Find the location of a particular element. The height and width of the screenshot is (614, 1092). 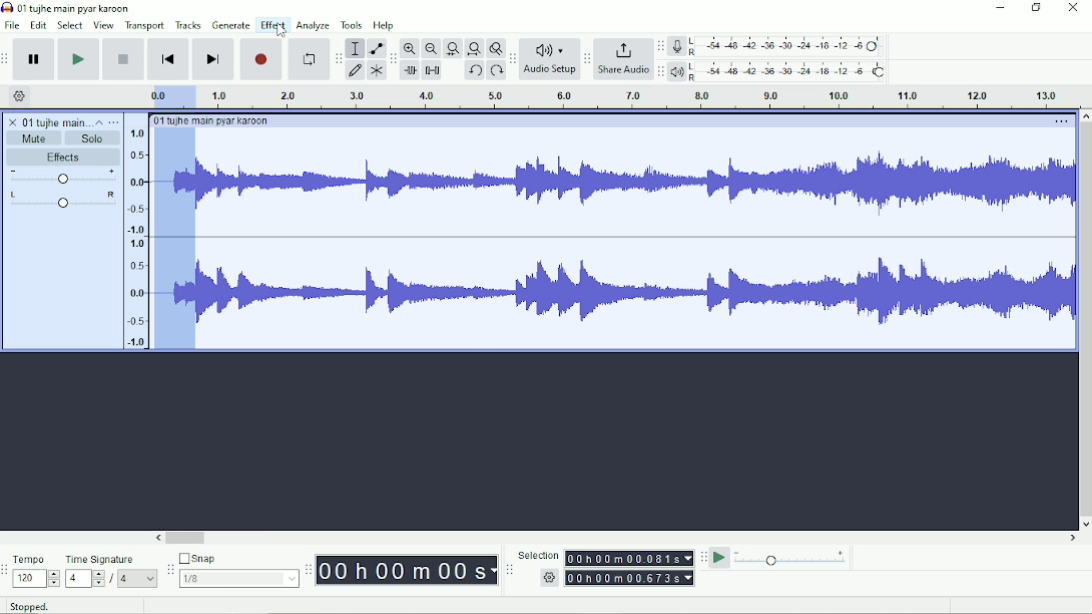

Generate is located at coordinates (231, 25).